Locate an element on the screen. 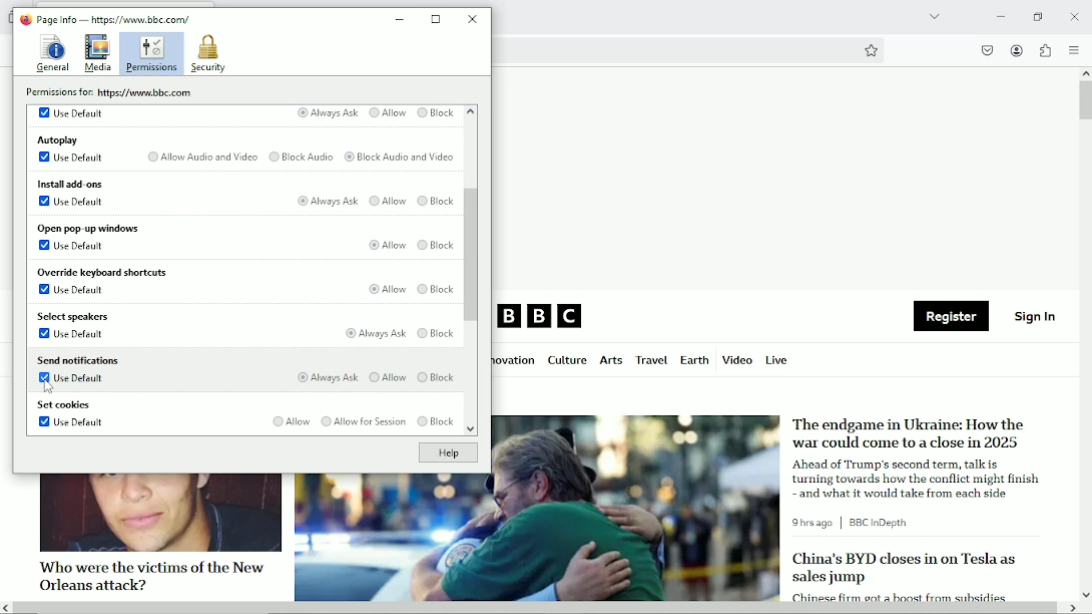 The width and height of the screenshot is (1092, 614). The endgame in Ukraine: How the war could come to a close in 2025 is located at coordinates (911, 433).